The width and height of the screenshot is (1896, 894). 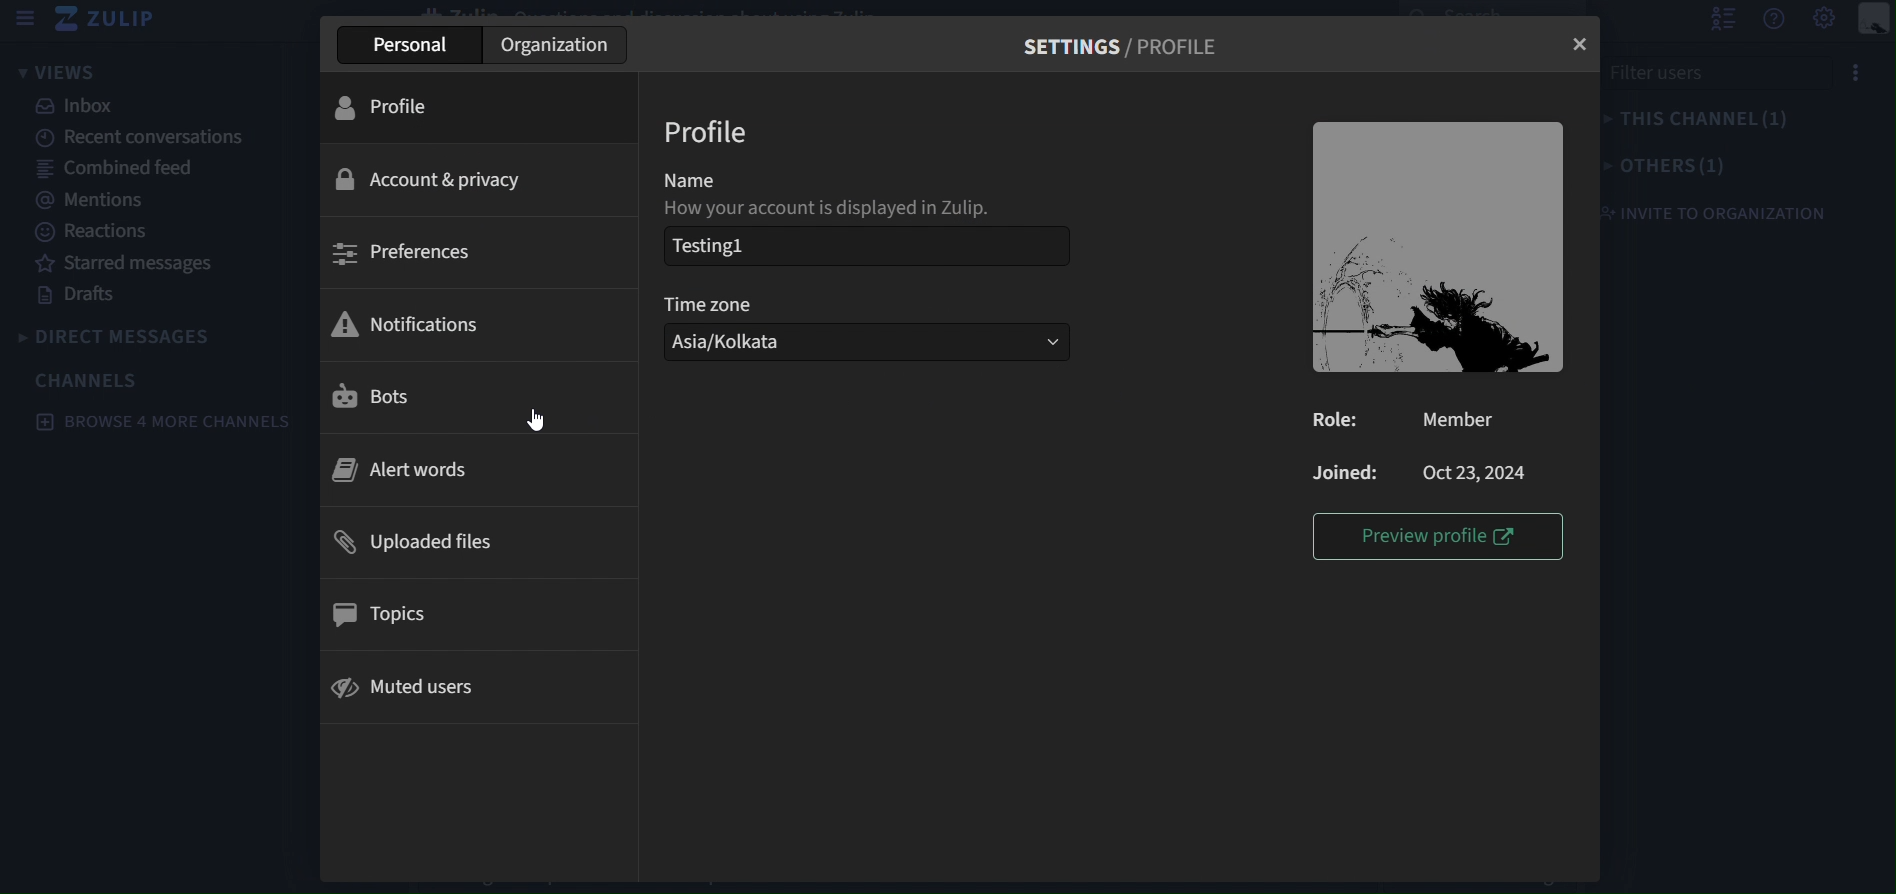 I want to click on name, so click(x=831, y=182).